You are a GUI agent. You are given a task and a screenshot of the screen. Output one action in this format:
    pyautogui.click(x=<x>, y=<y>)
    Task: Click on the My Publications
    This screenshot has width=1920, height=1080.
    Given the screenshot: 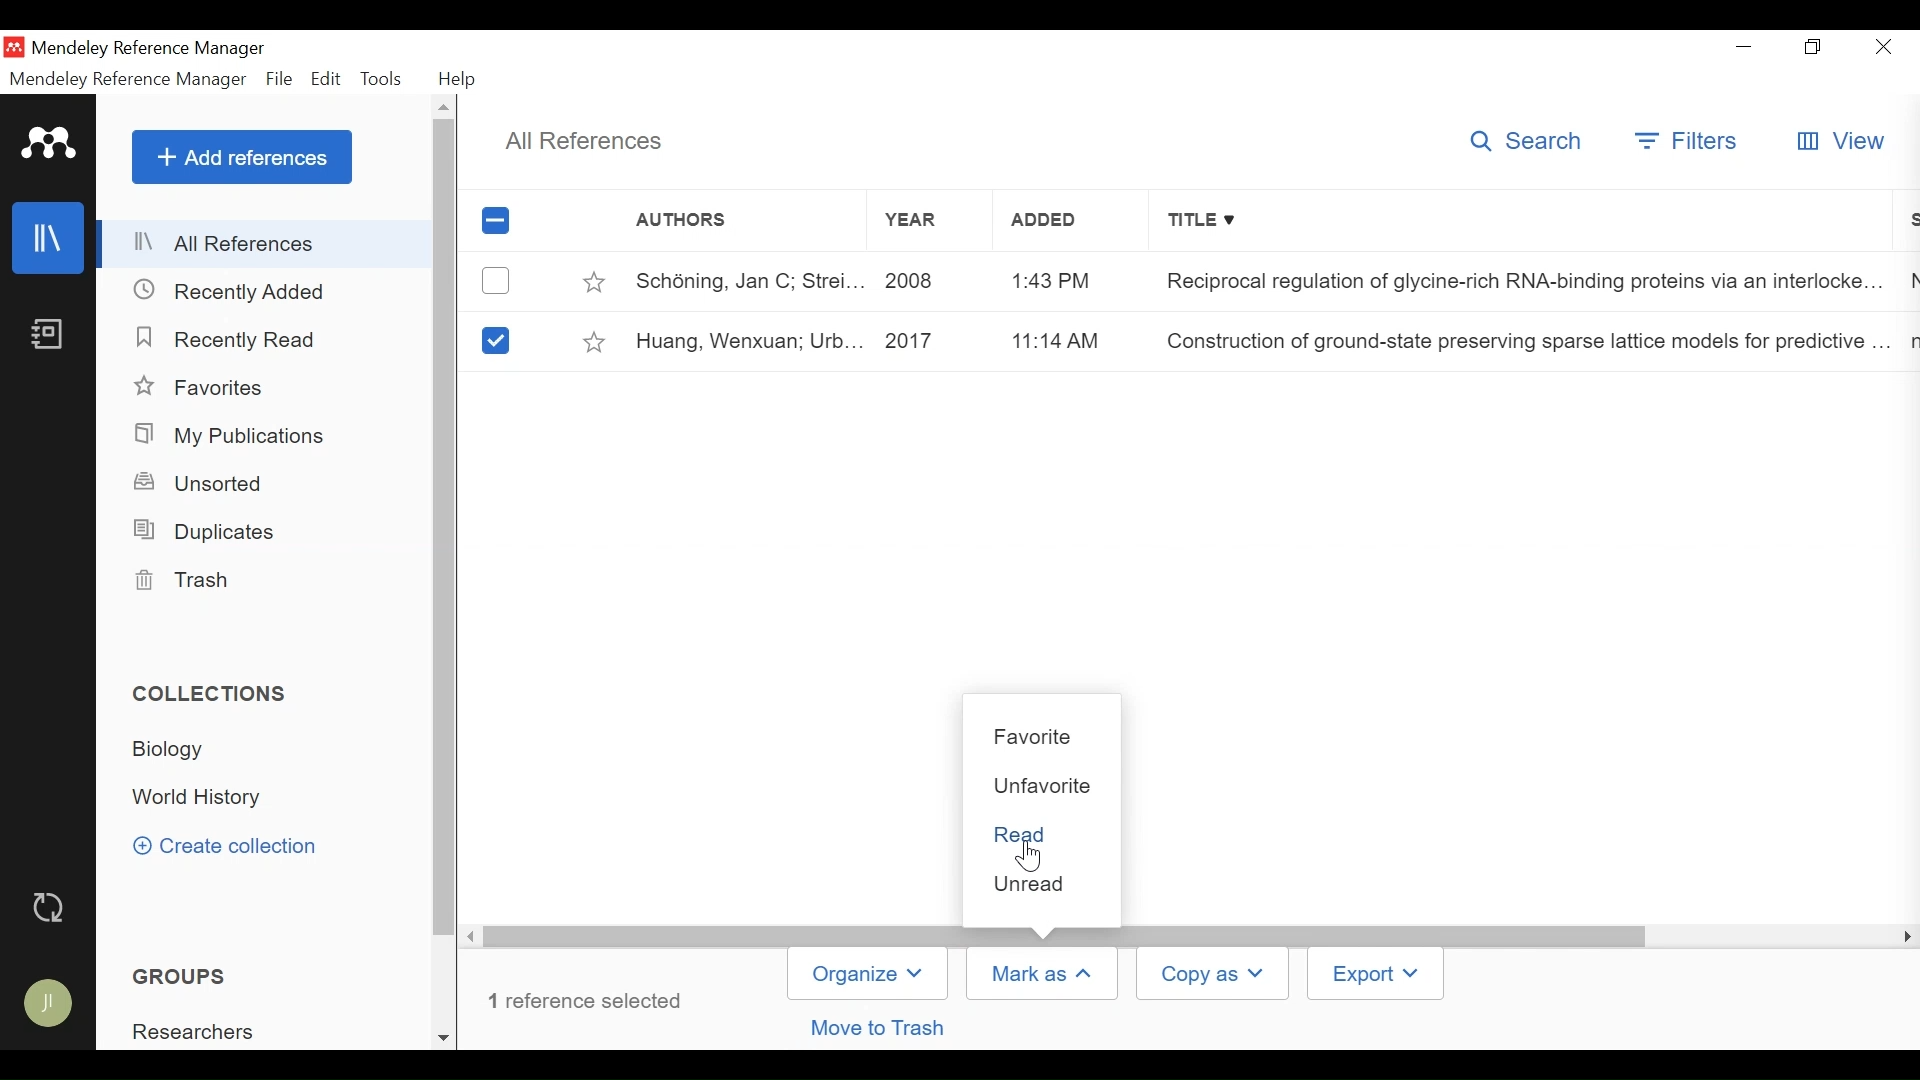 What is the action you would take?
    pyautogui.click(x=238, y=437)
    